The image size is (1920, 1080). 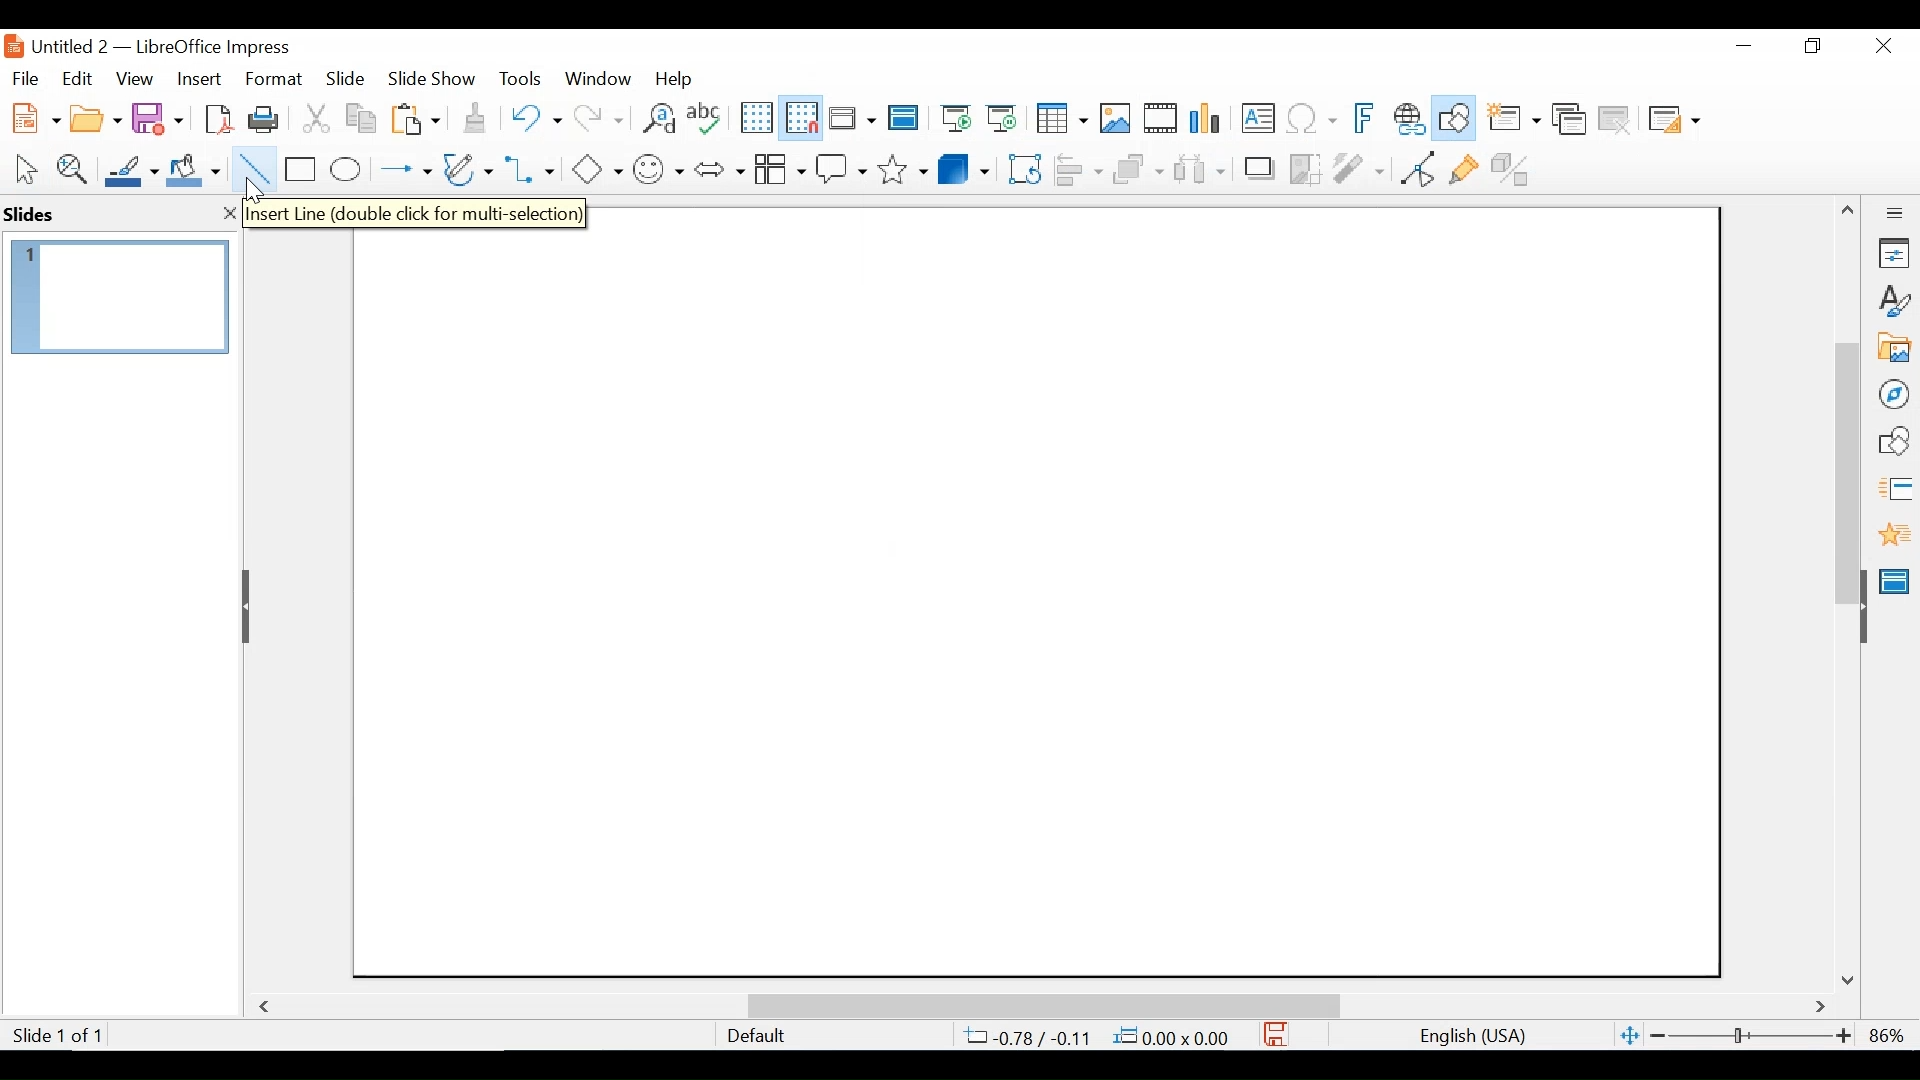 I want to click on Slide workspace, so click(x=1039, y=591).